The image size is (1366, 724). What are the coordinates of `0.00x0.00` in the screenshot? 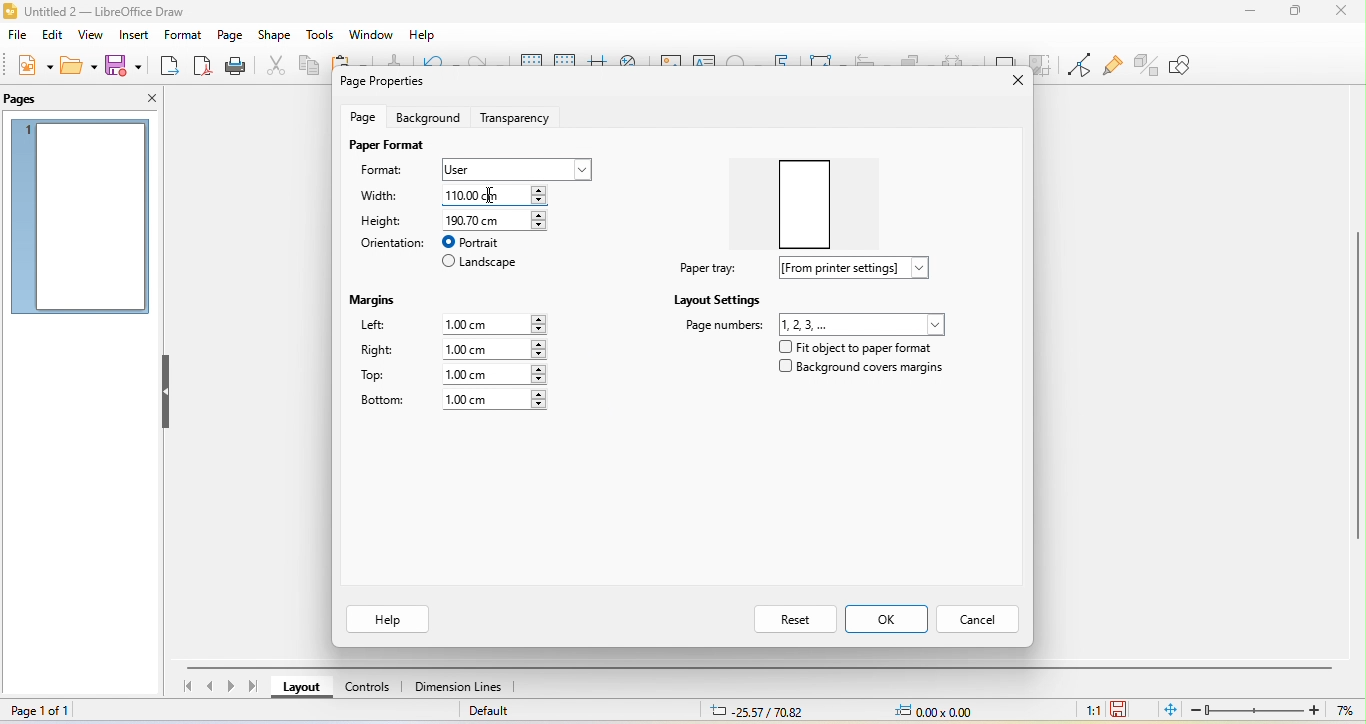 It's located at (933, 710).